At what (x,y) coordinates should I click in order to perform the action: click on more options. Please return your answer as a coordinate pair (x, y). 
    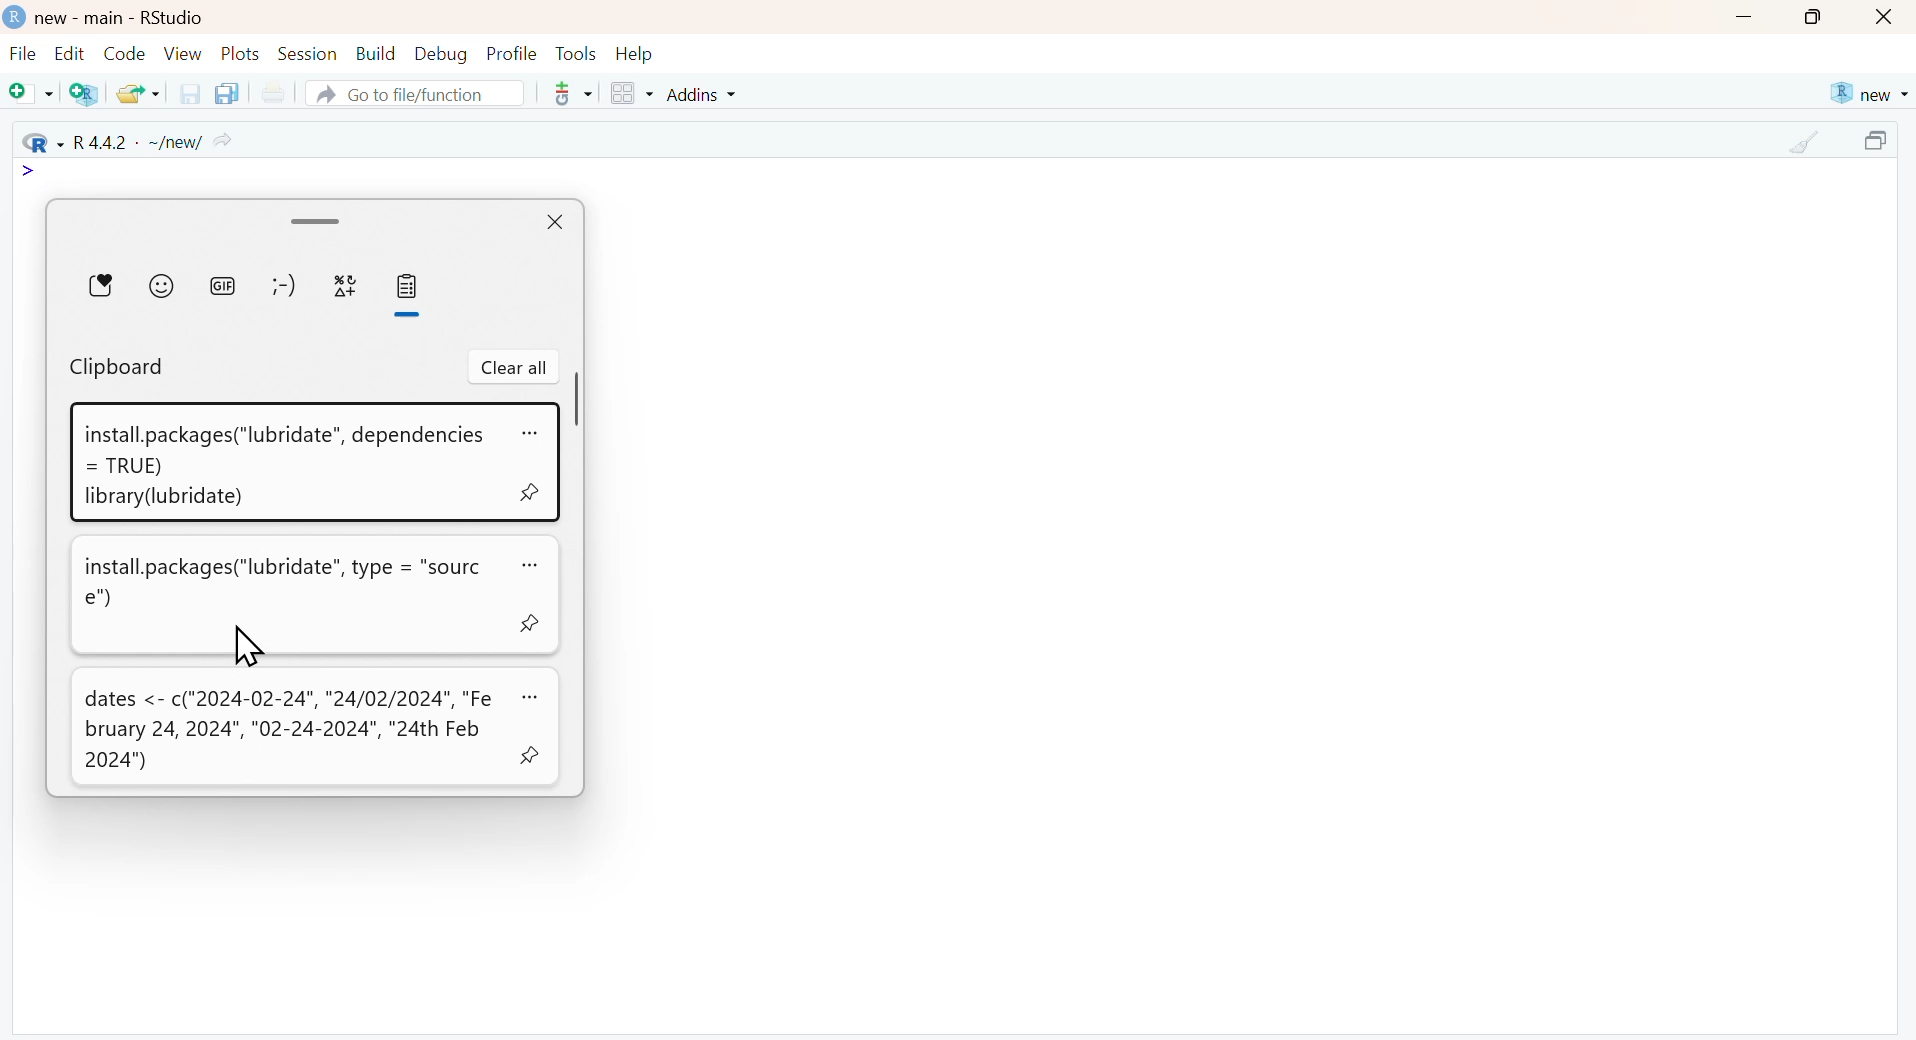
    Looking at the image, I should click on (527, 564).